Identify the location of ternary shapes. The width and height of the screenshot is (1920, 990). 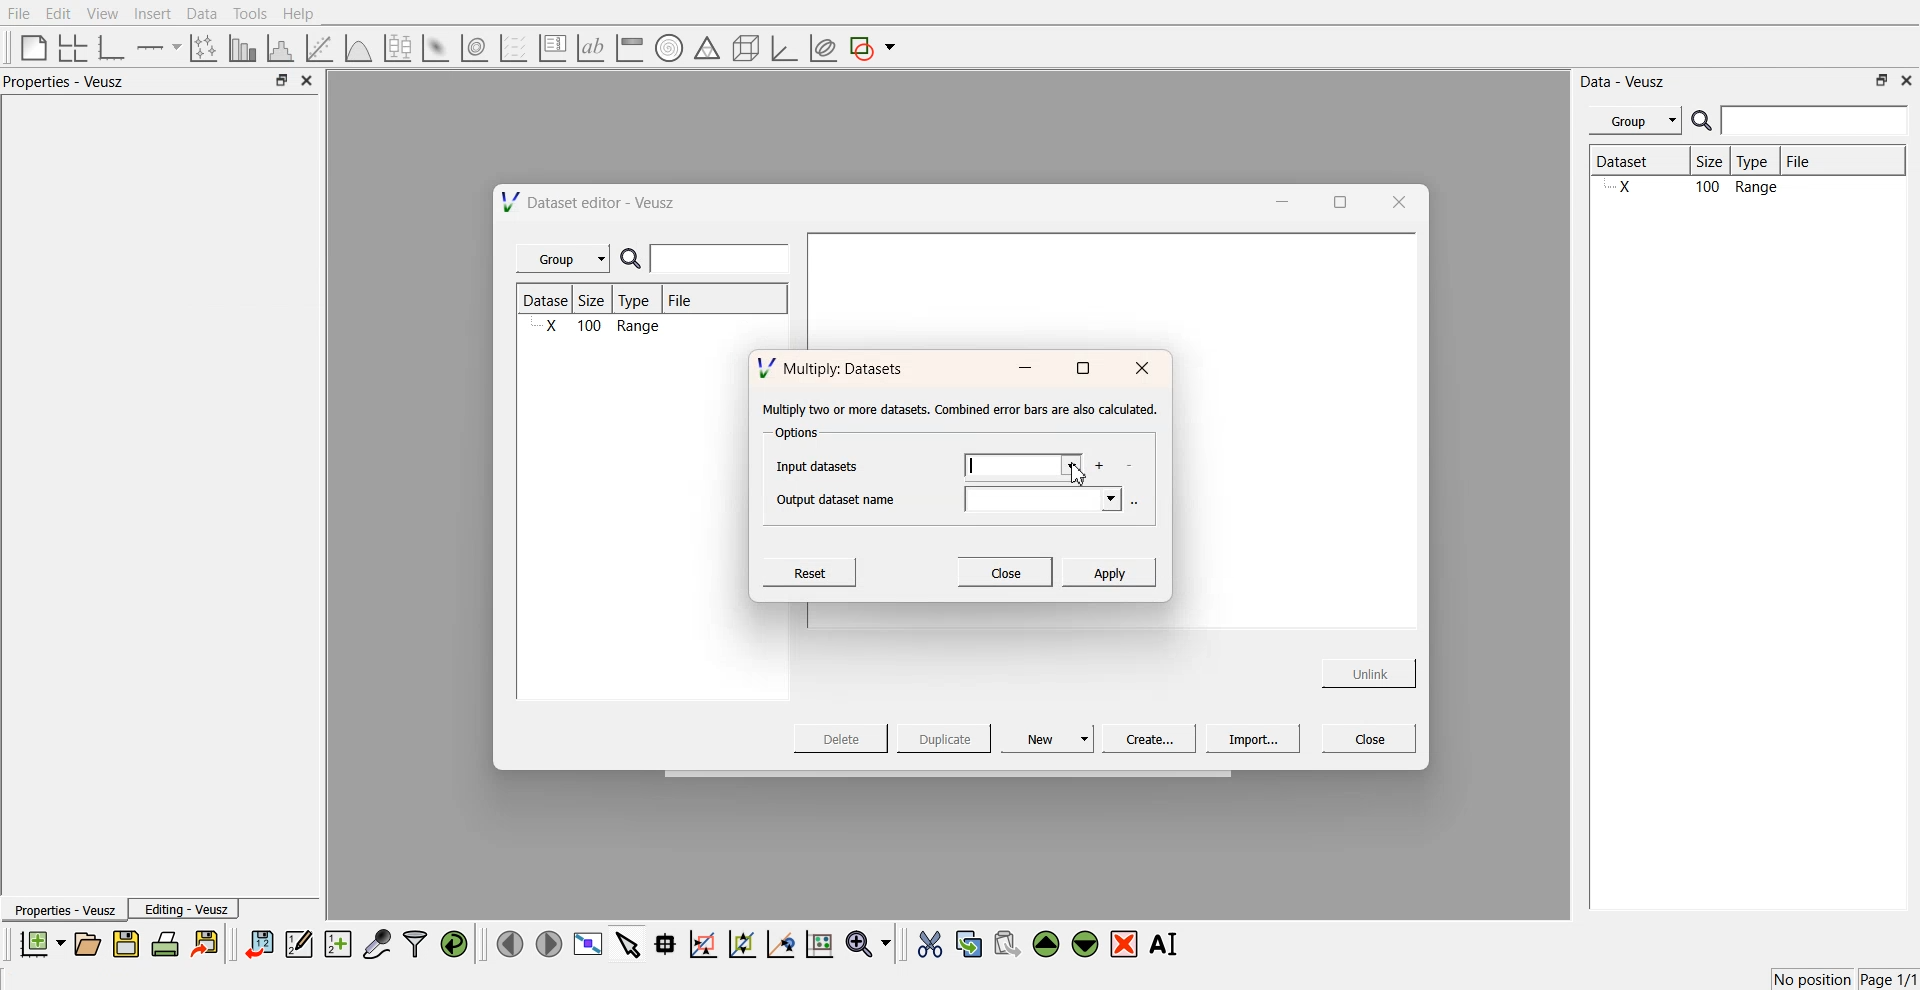
(704, 50).